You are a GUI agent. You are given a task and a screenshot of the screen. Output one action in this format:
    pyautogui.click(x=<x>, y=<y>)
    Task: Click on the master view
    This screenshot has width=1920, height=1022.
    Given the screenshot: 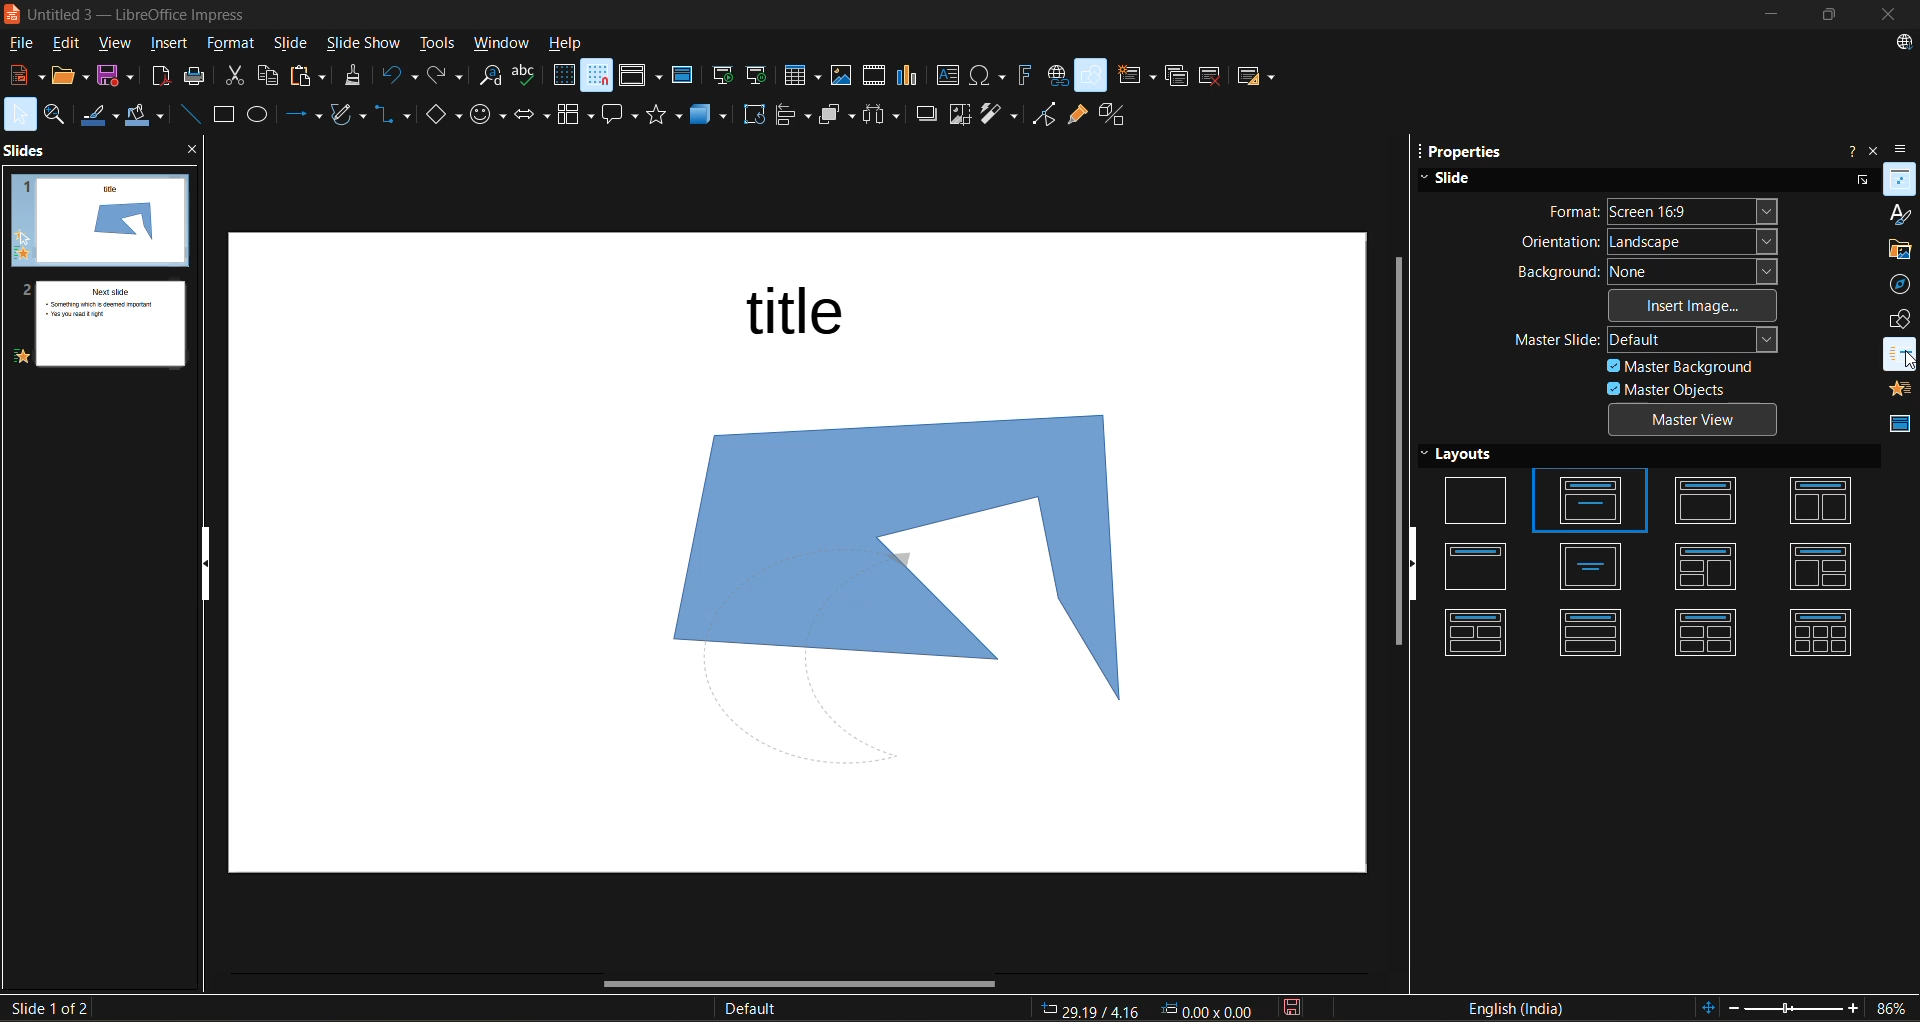 What is the action you would take?
    pyautogui.click(x=1699, y=421)
    